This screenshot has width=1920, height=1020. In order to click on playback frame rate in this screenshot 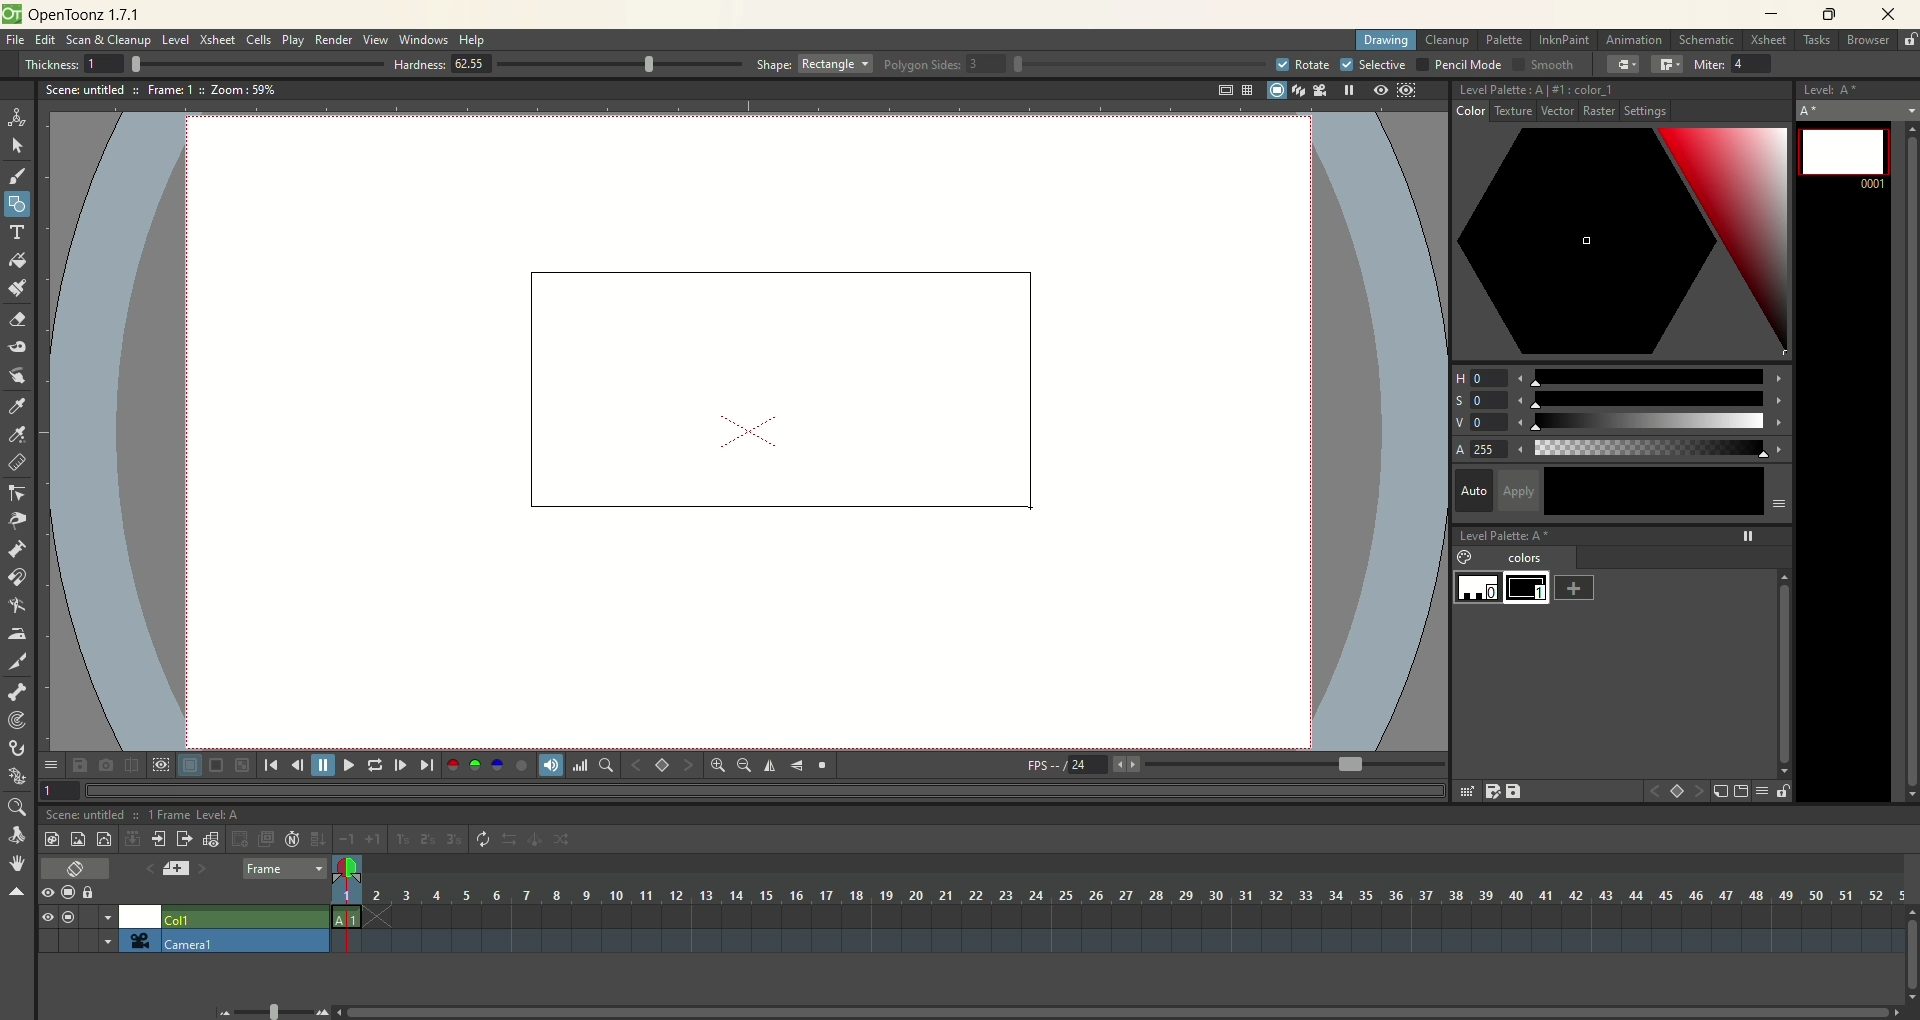, I will do `click(1087, 768)`.